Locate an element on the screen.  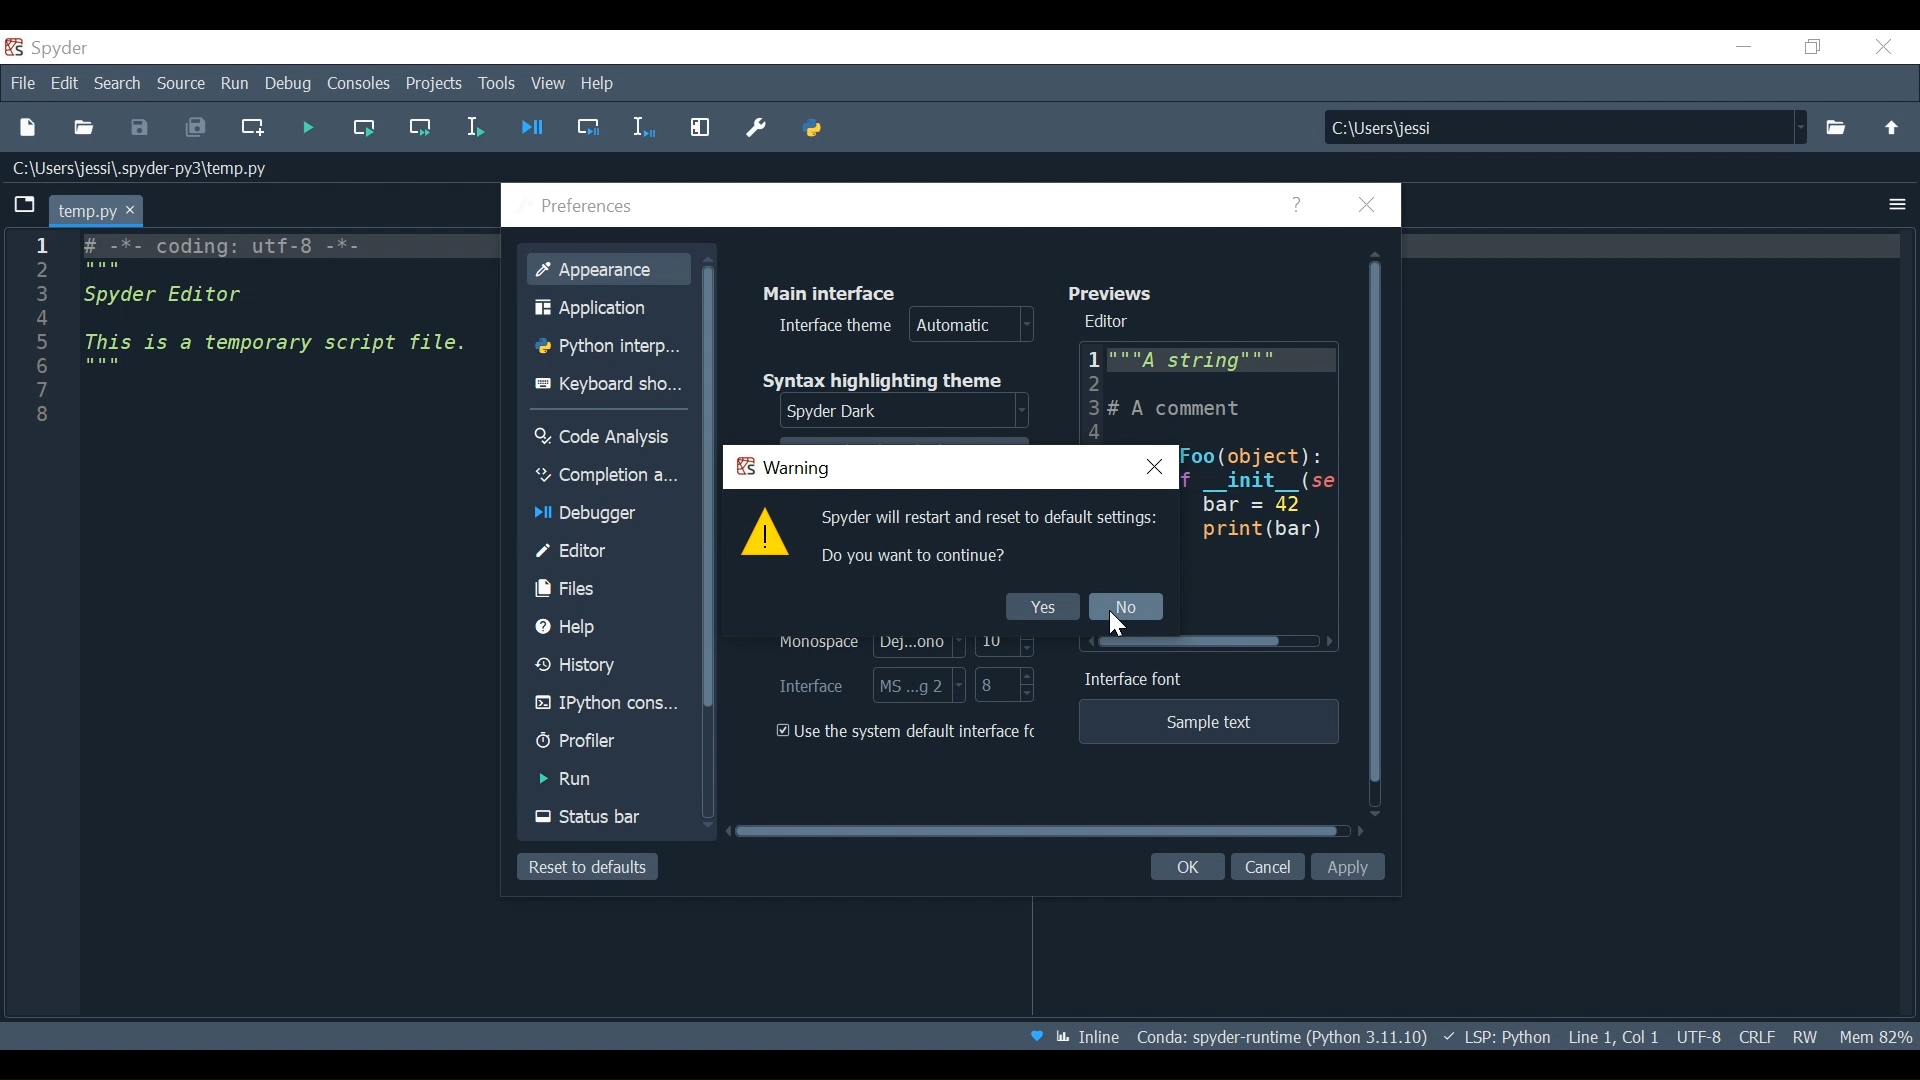
Code Analysis is located at coordinates (610, 437).